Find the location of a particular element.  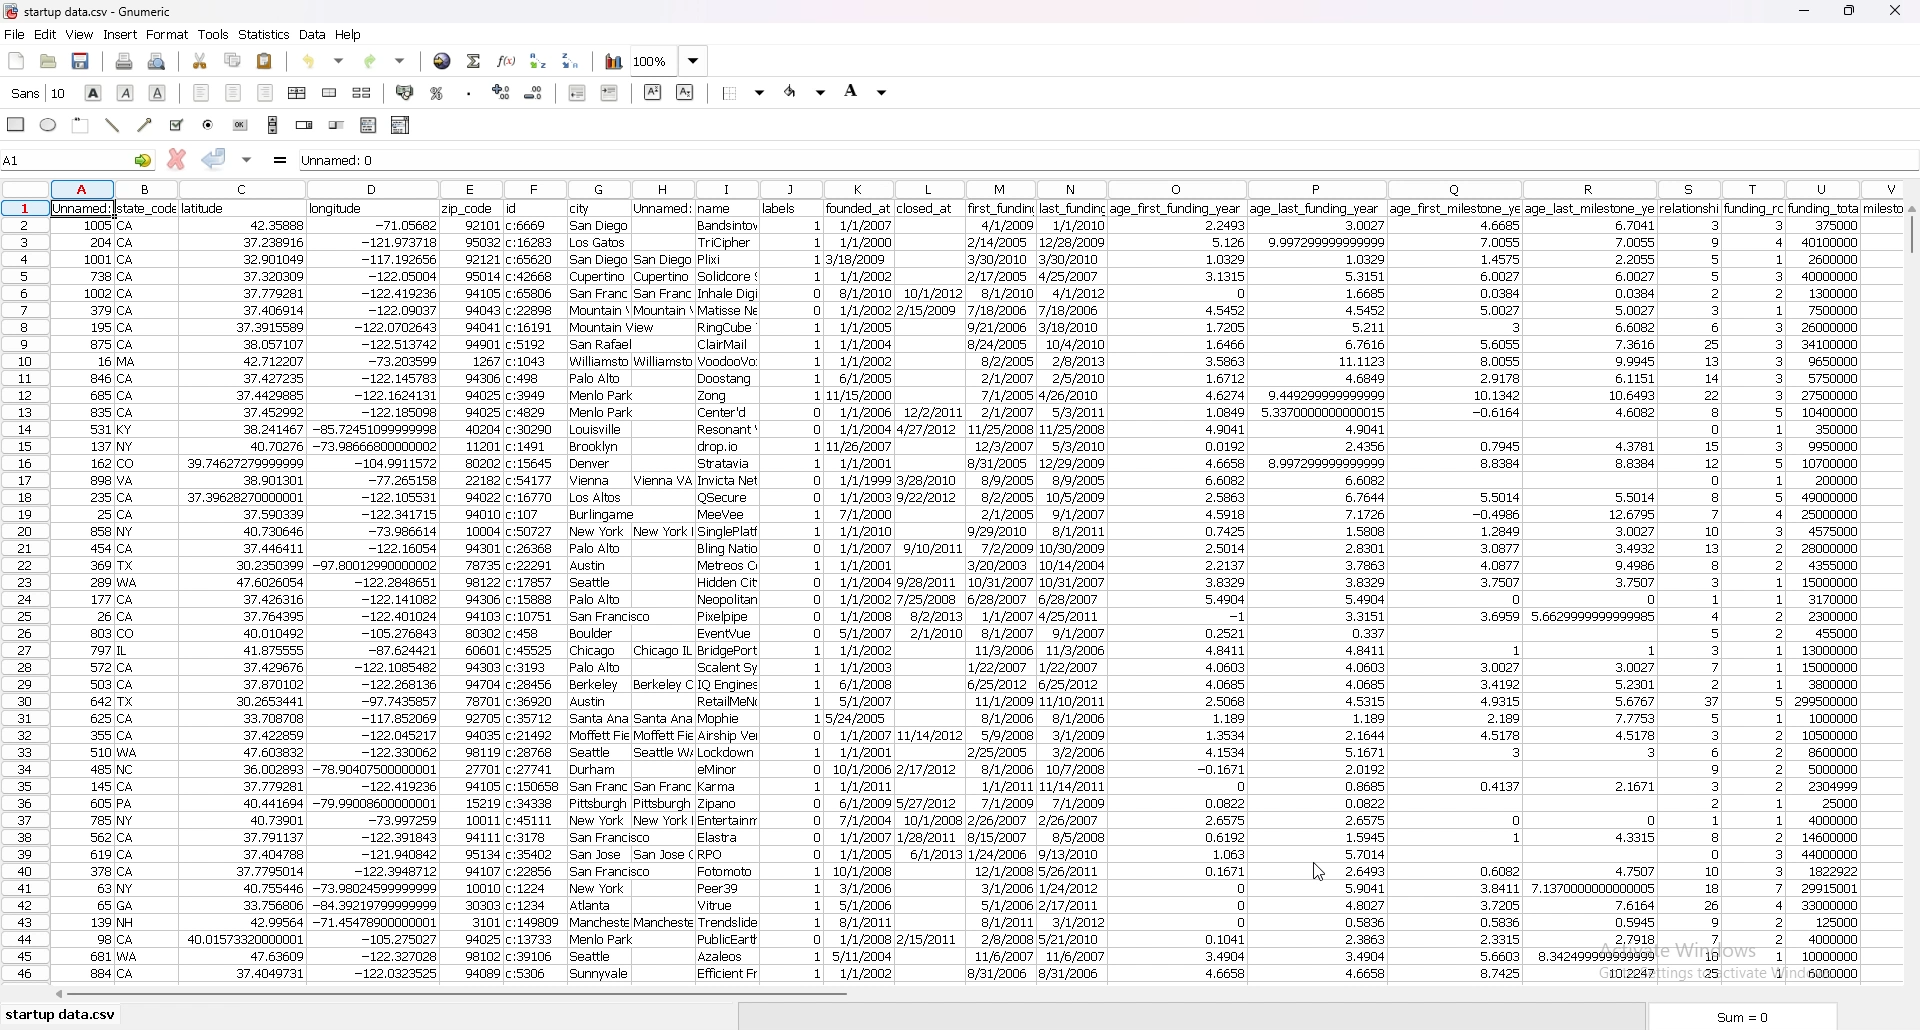

data is located at coordinates (862, 591).